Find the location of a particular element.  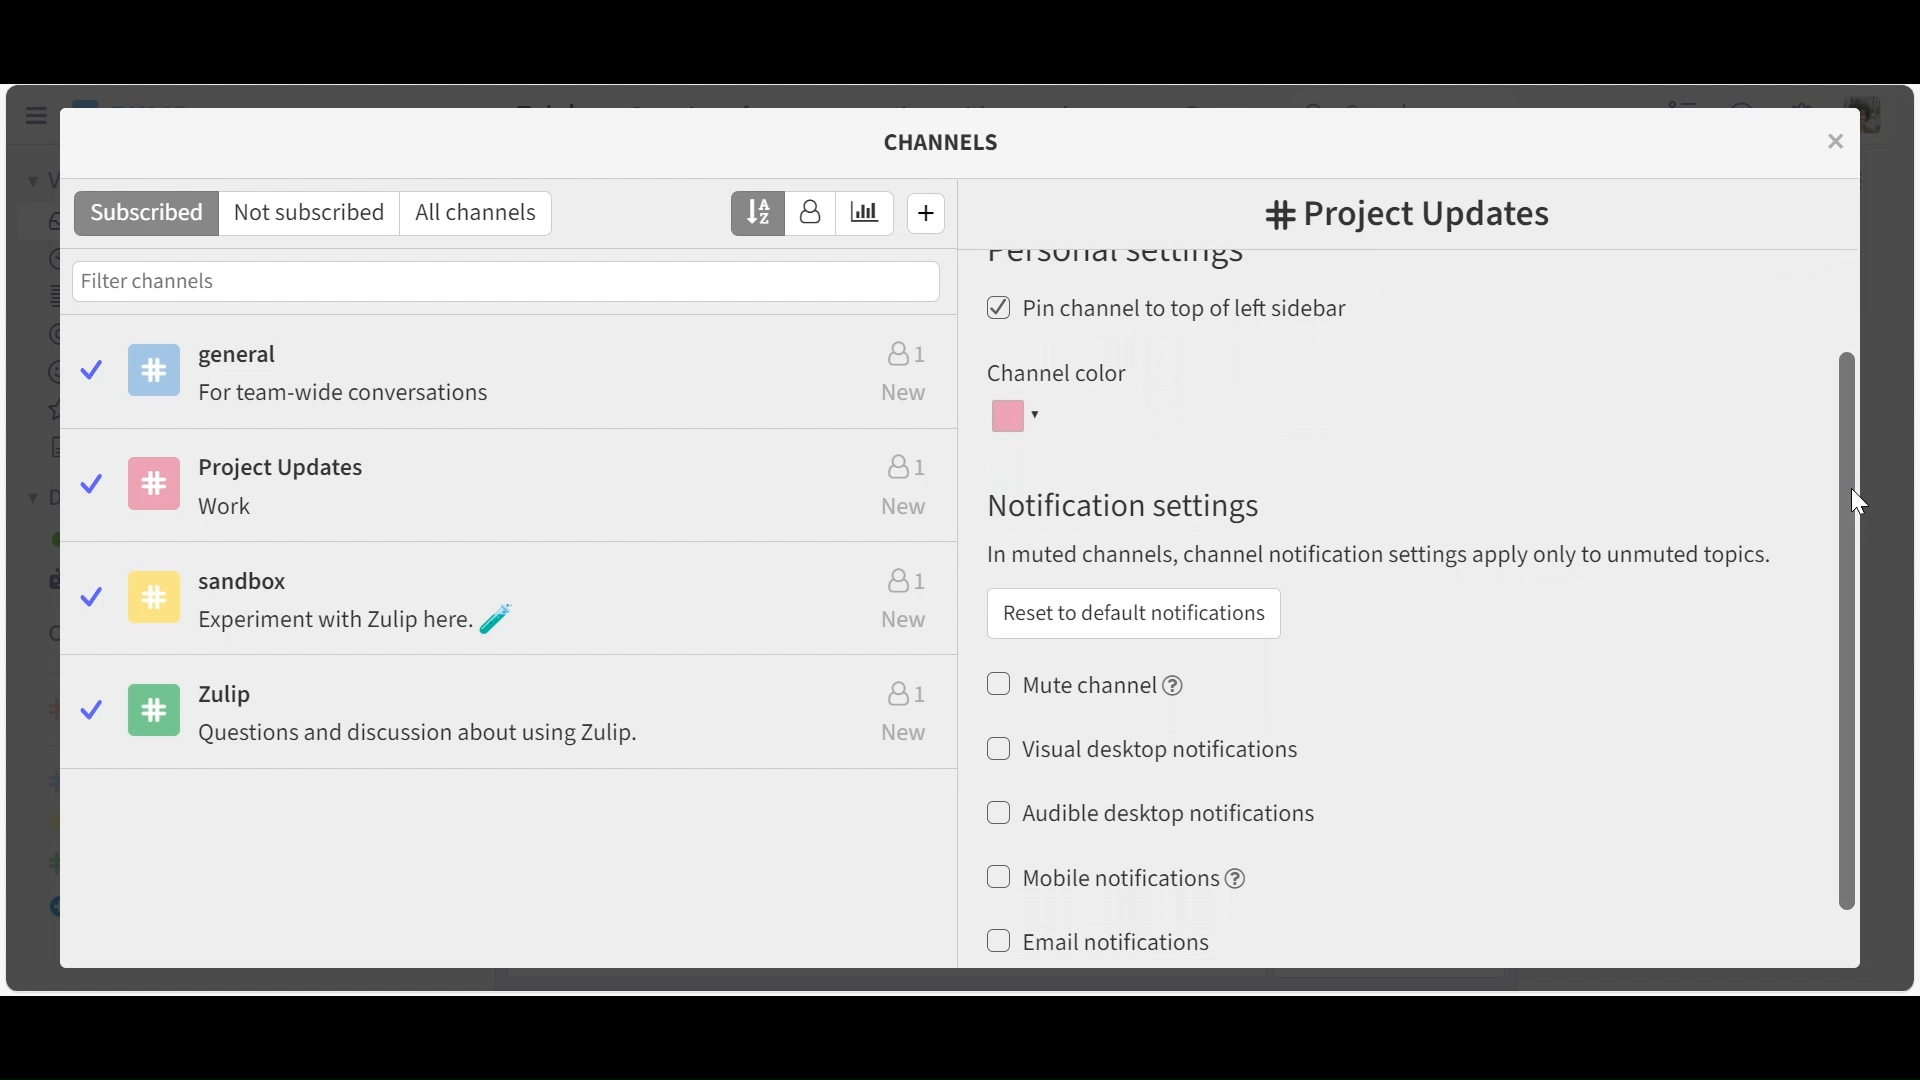

Vertical Scrollbar is located at coordinates (1847, 628).